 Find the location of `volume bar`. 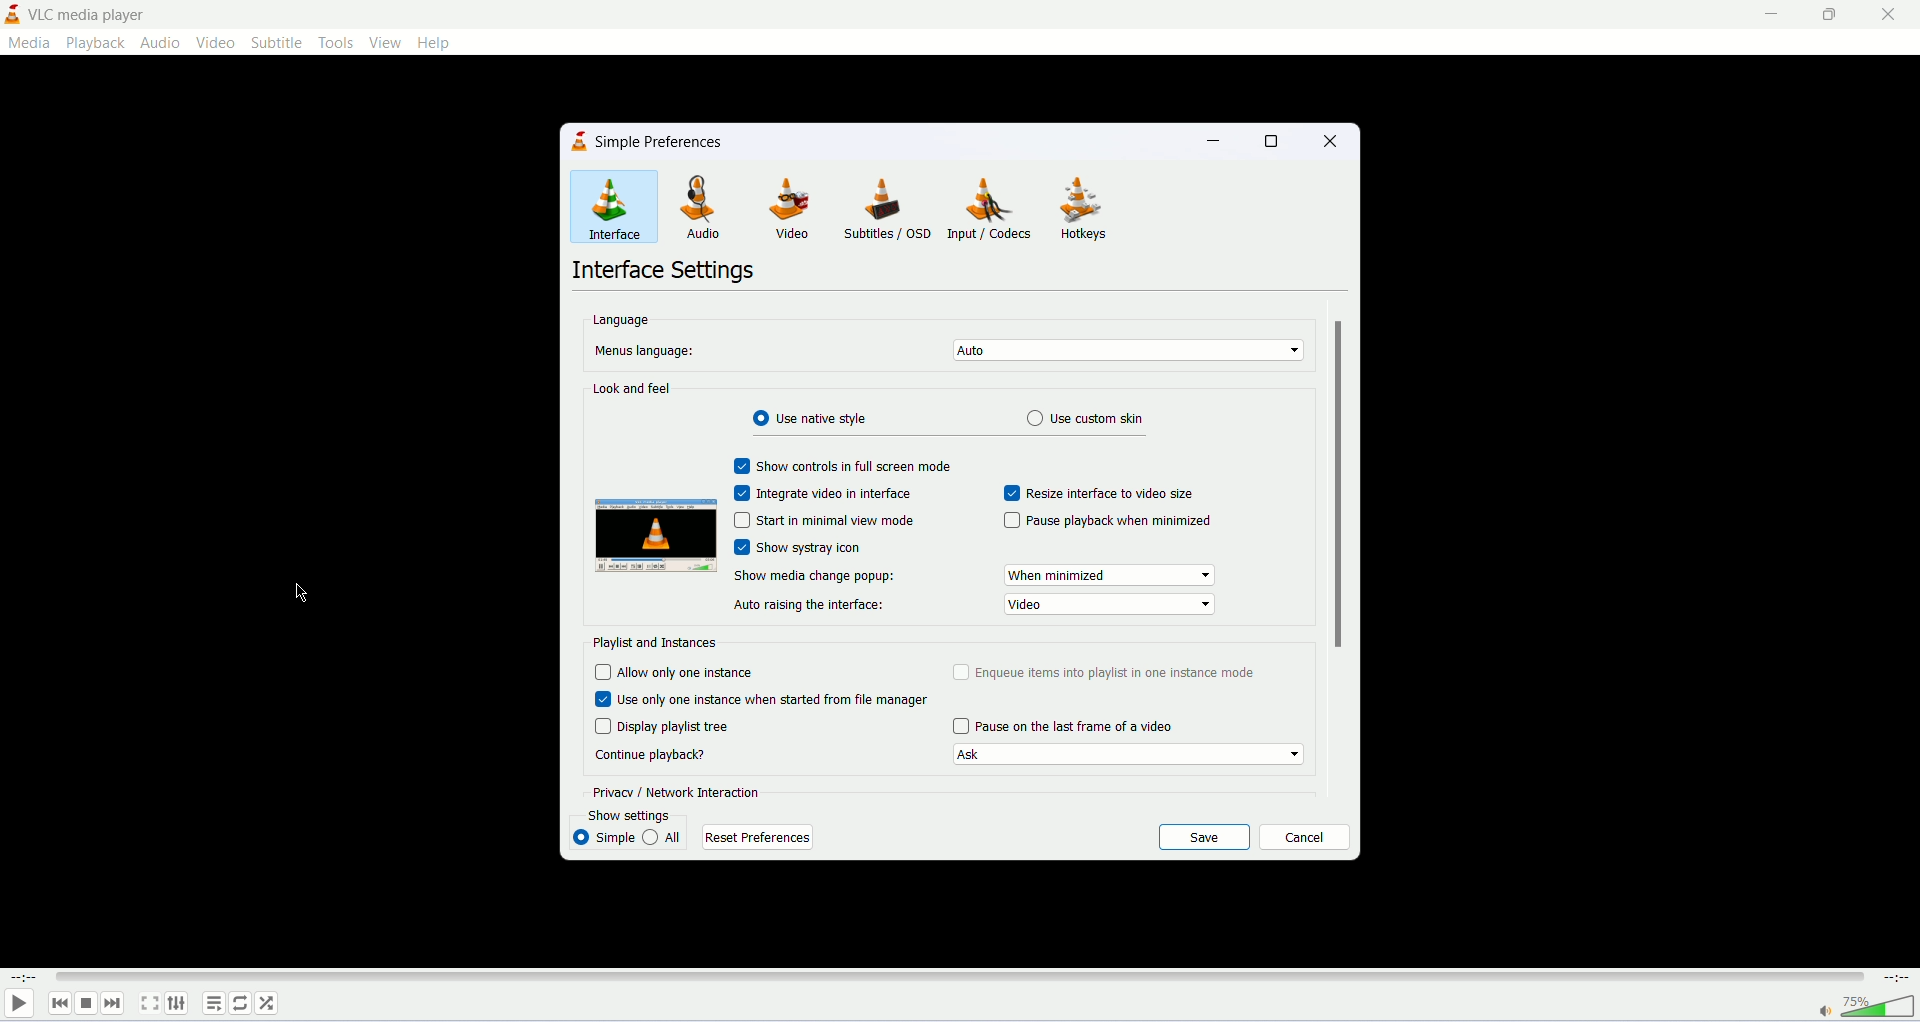

volume bar is located at coordinates (1880, 1007).